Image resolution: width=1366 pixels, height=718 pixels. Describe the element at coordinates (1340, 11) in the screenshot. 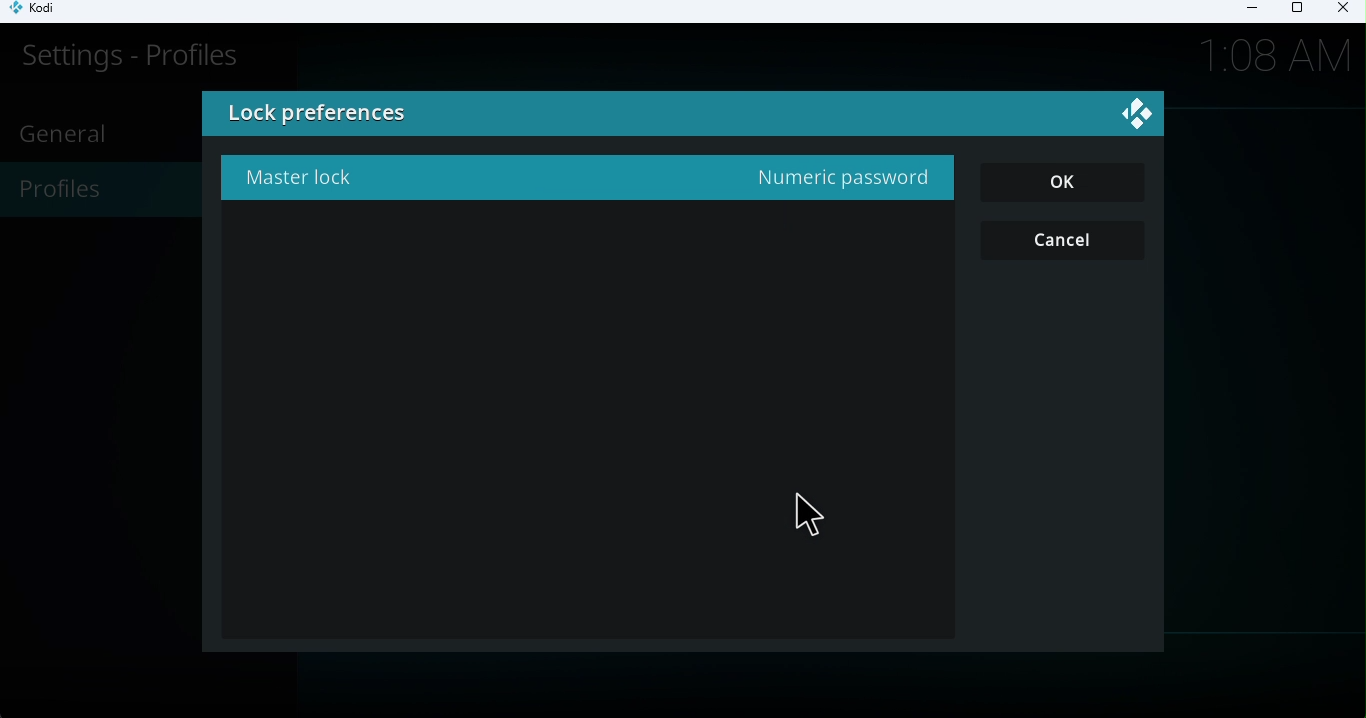

I see `Close` at that location.